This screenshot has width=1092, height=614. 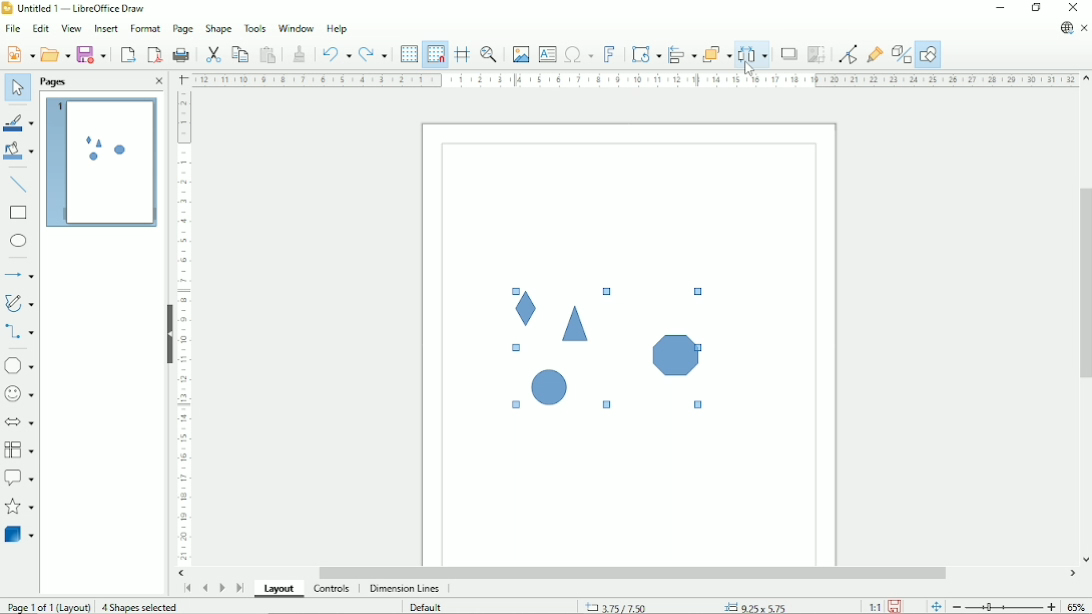 I want to click on Insert text box, so click(x=547, y=54).